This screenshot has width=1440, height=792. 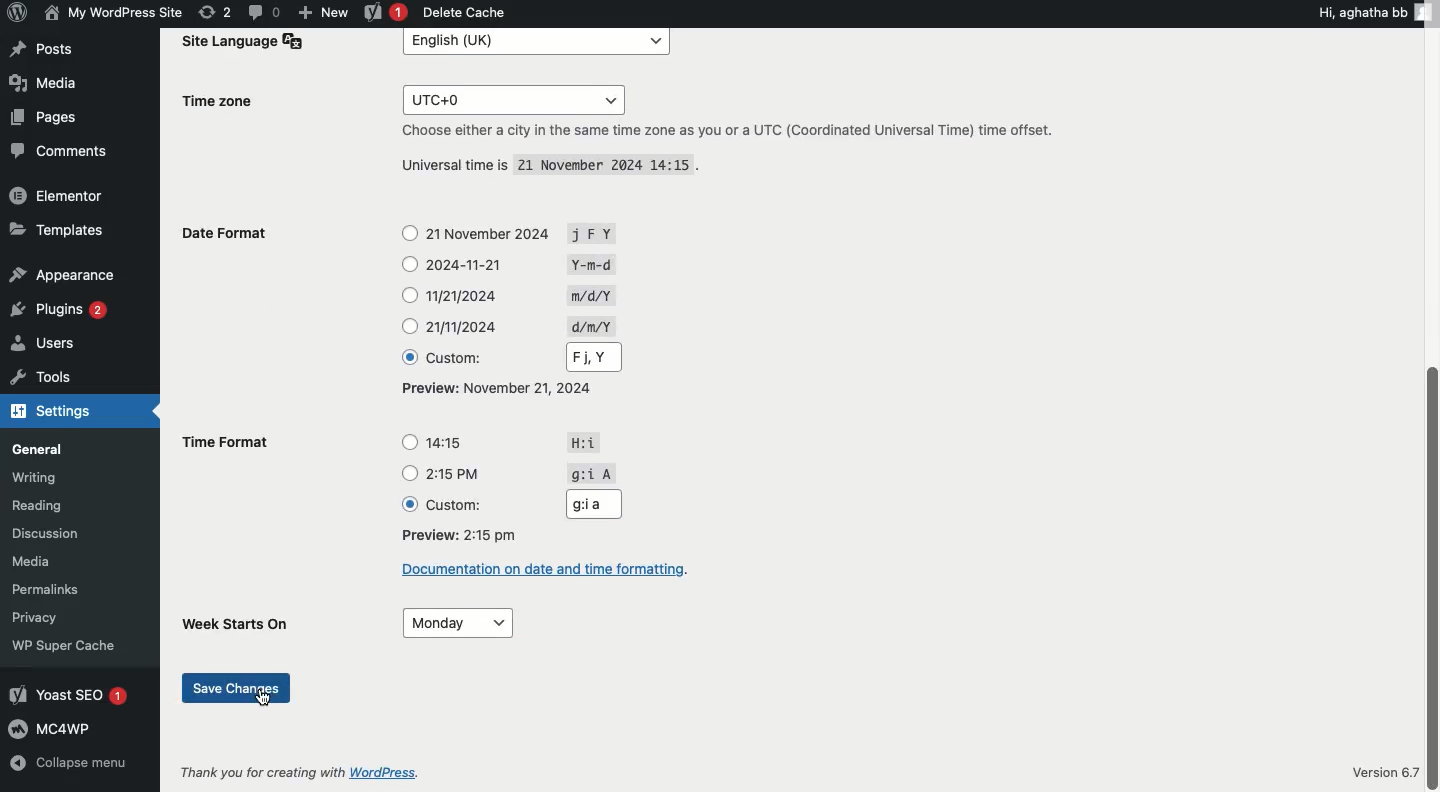 I want to click on Users, so click(x=59, y=347).